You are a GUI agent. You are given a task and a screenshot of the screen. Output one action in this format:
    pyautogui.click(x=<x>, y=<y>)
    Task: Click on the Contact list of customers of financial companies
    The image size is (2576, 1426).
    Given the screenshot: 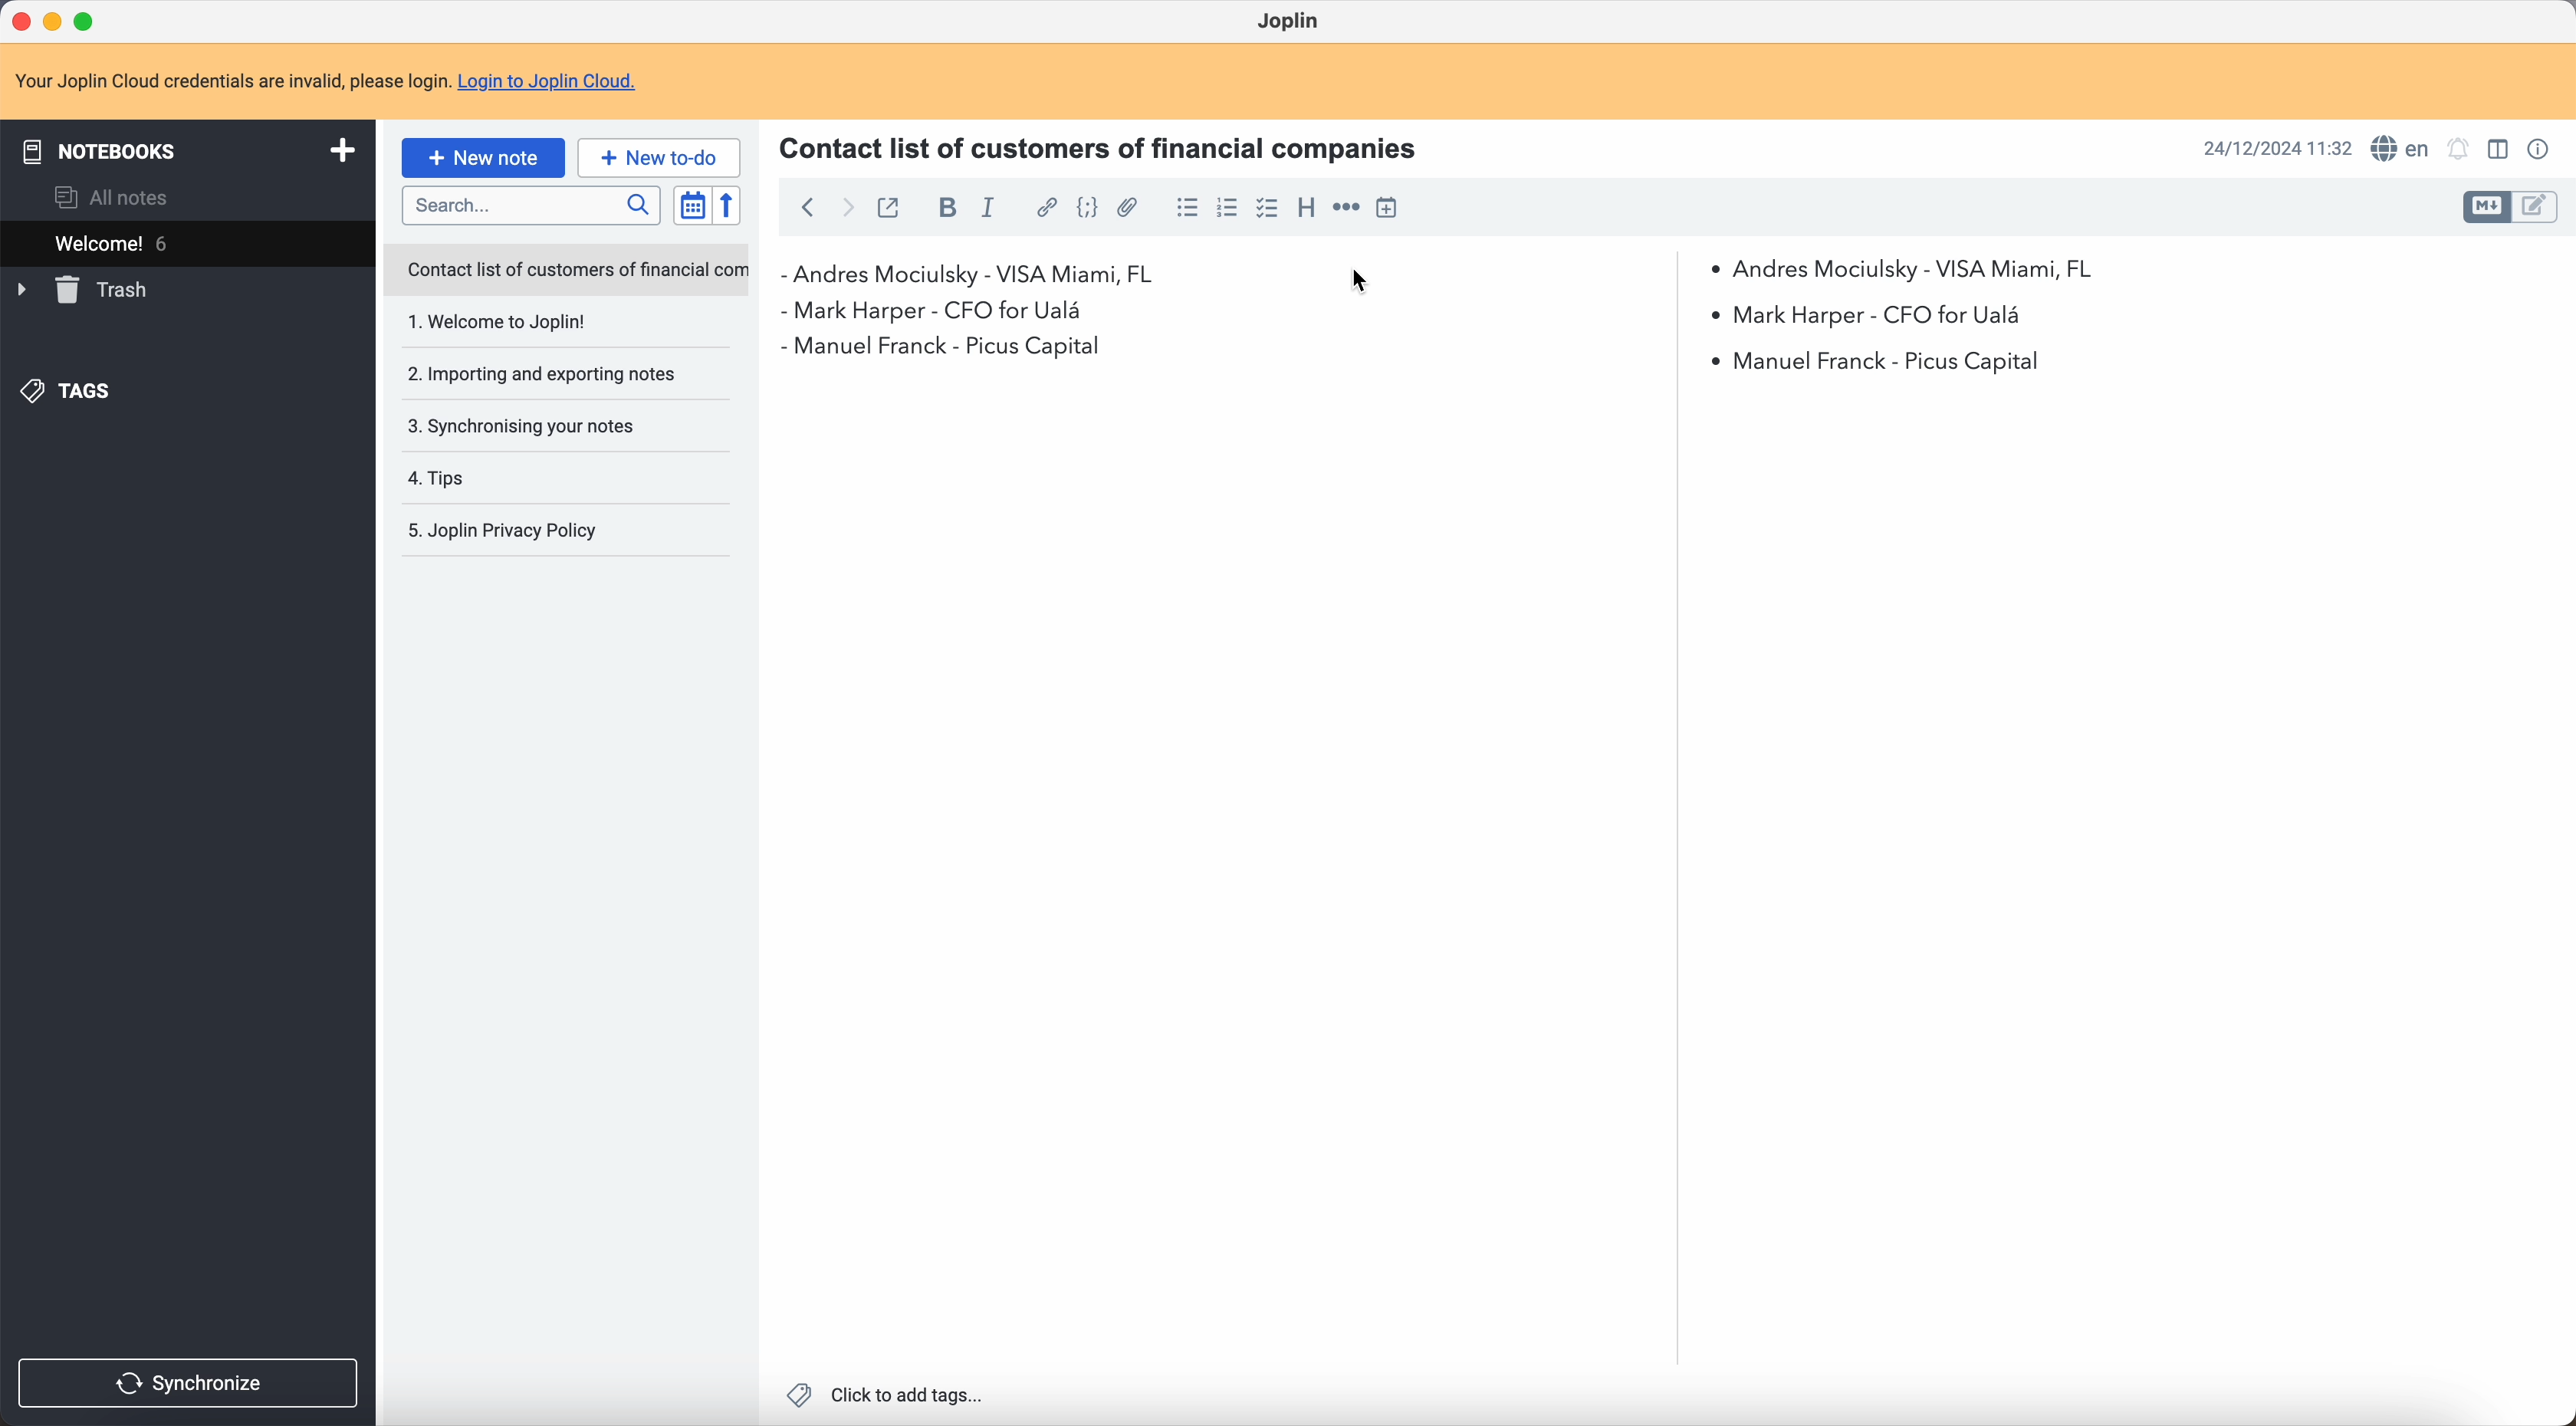 What is the action you would take?
    pyautogui.click(x=1111, y=146)
    